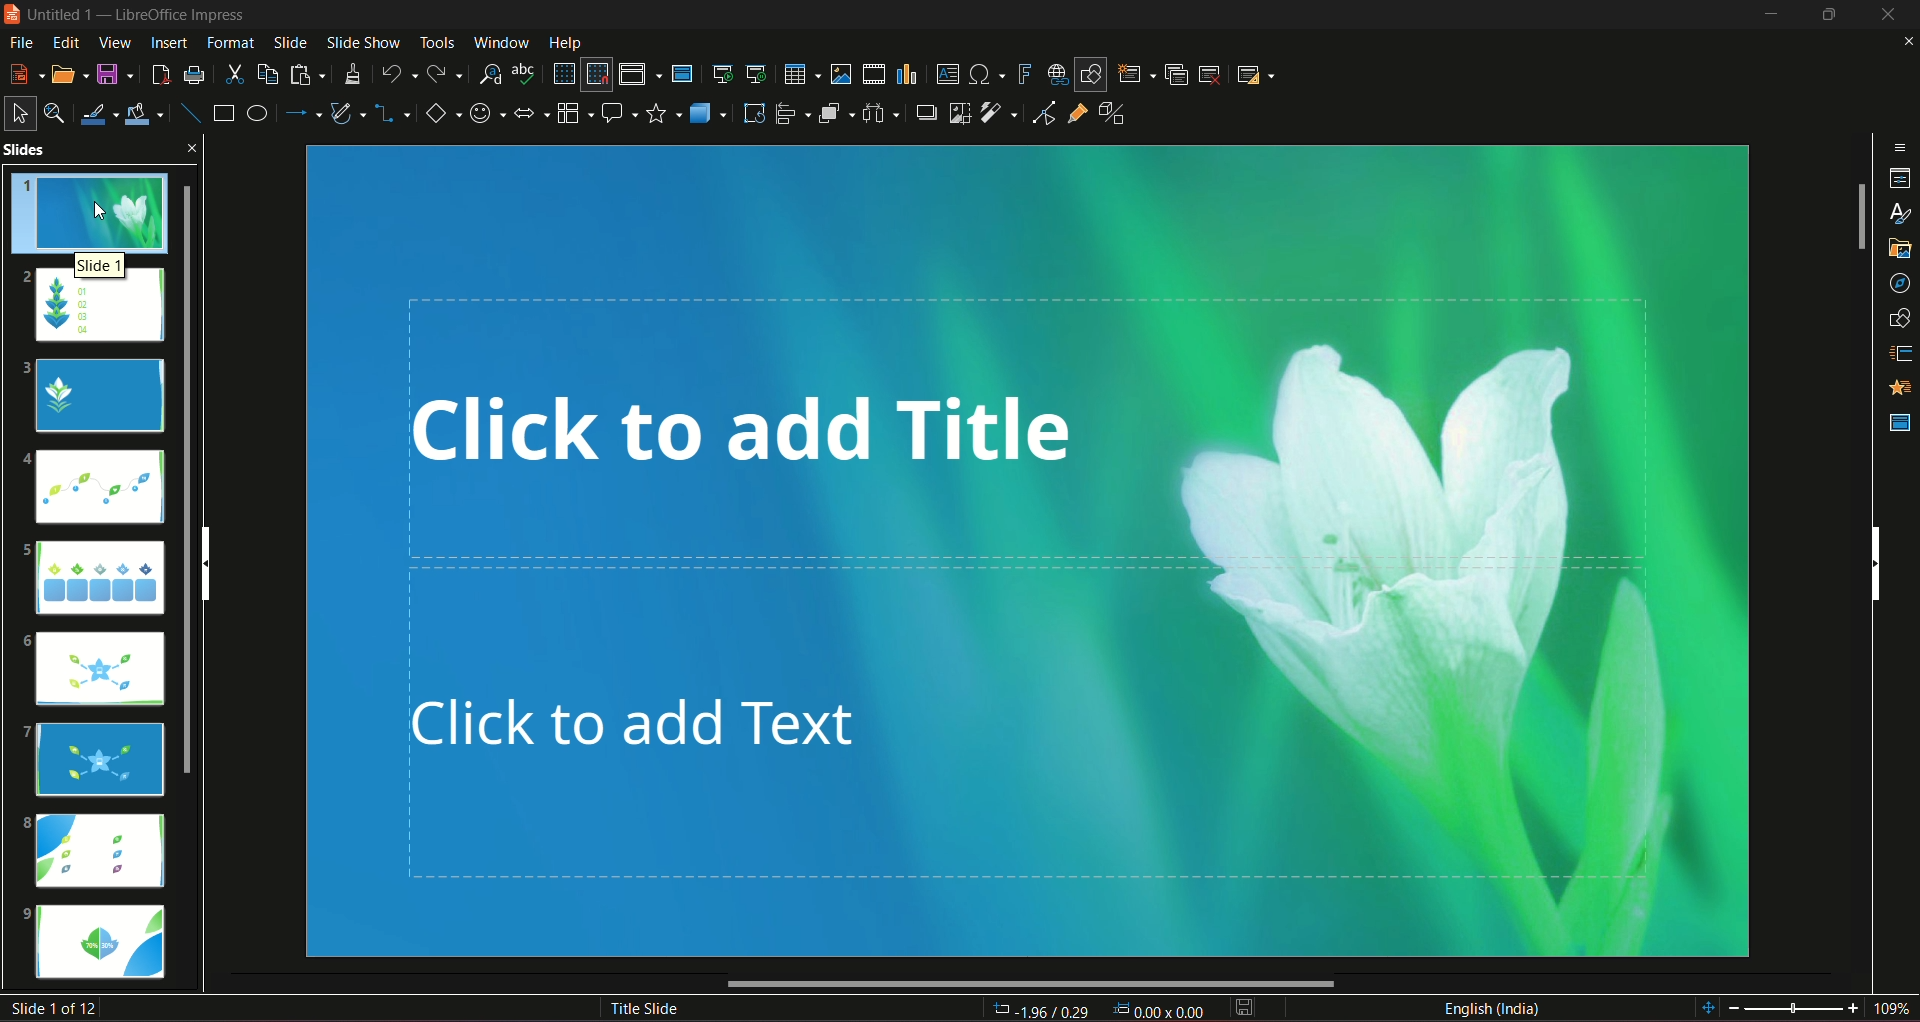 This screenshot has height=1022, width=1920. What do you see at coordinates (1089, 73) in the screenshot?
I see `show draw functions` at bounding box center [1089, 73].